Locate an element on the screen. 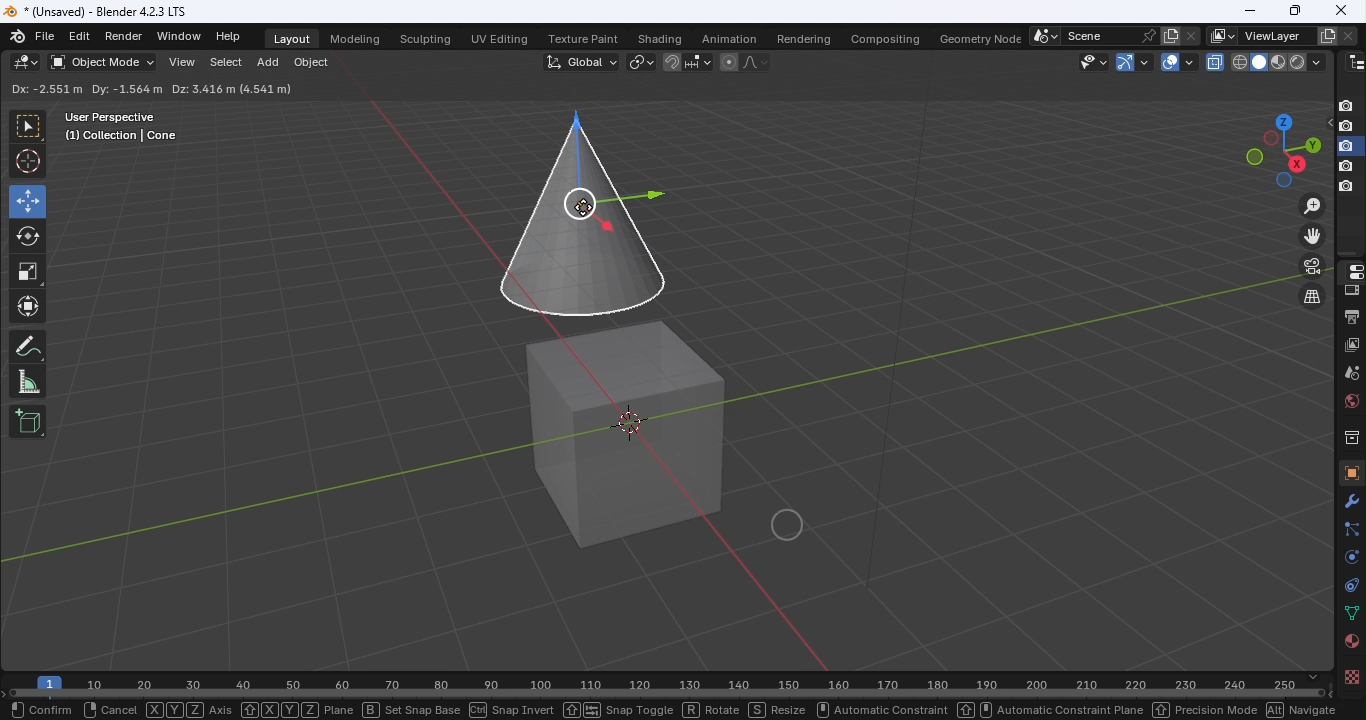  Editor type is located at coordinates (1349, 270).